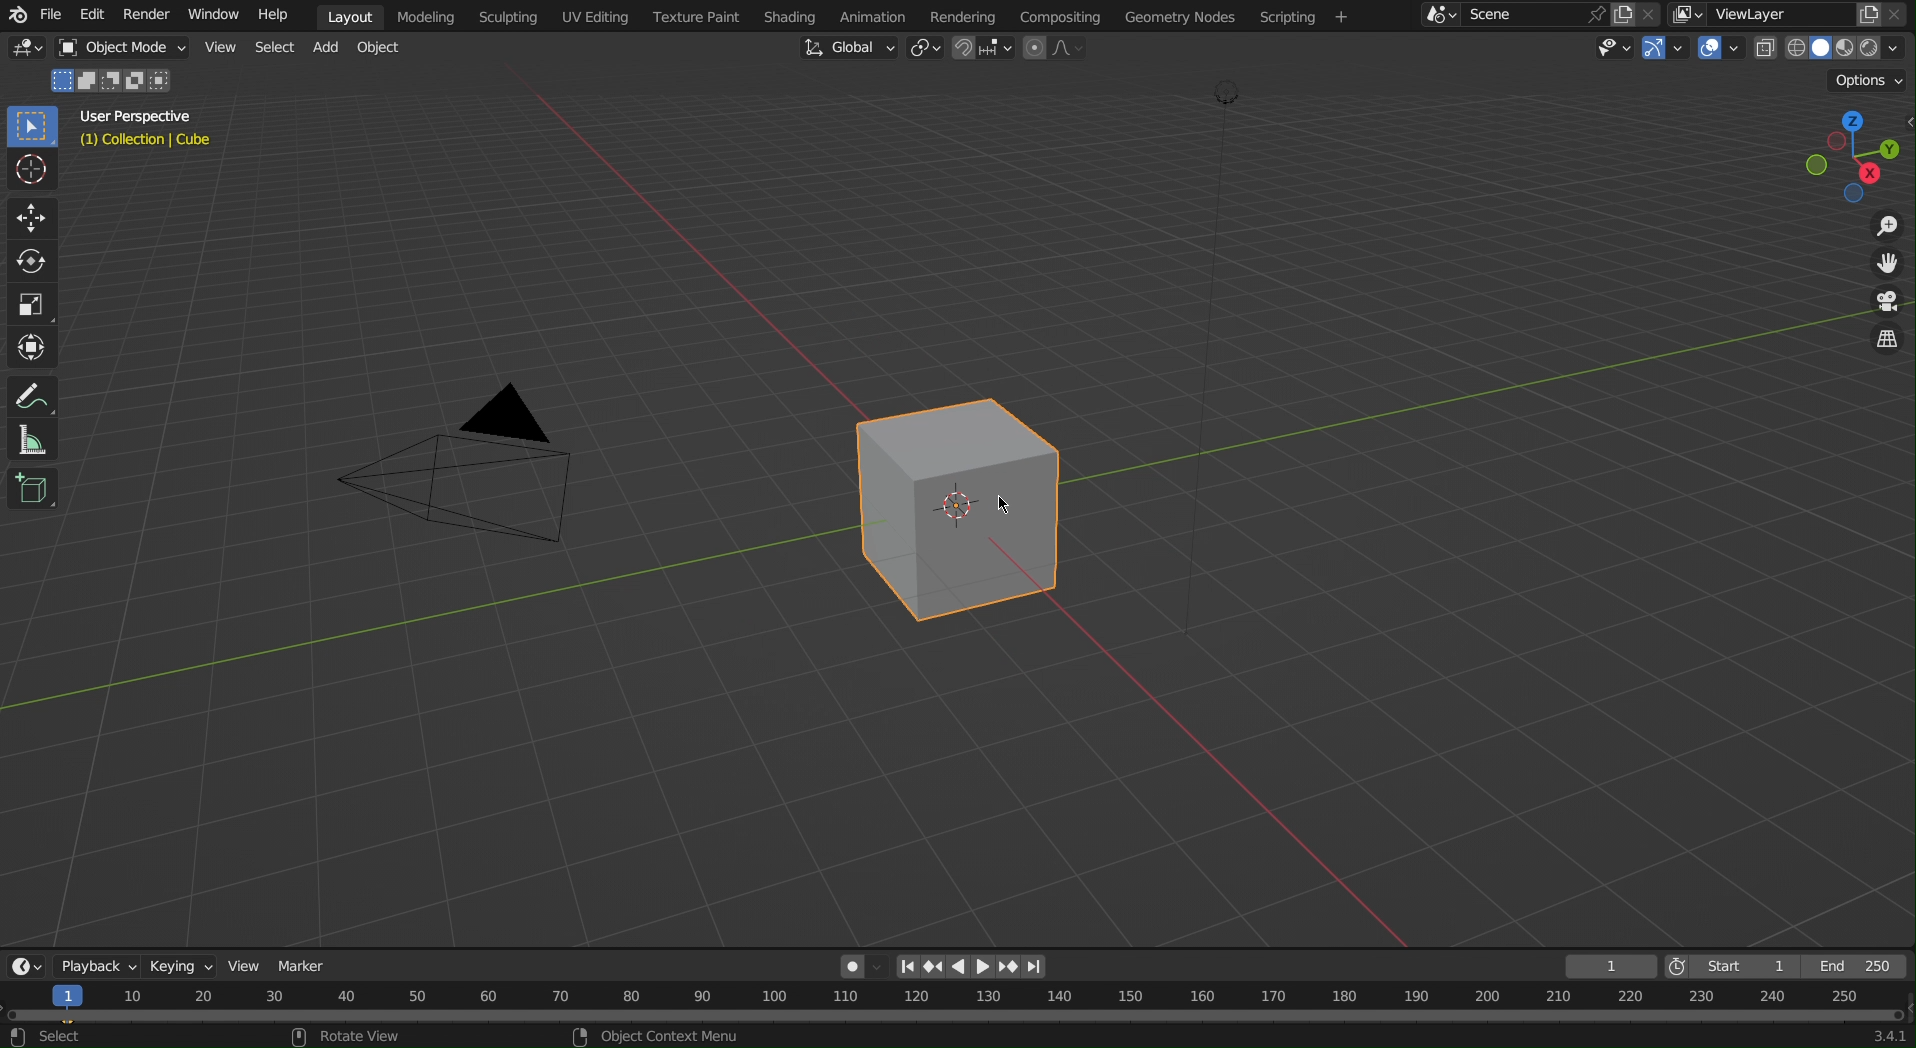  I want to click on Animation, so click(875, 17).